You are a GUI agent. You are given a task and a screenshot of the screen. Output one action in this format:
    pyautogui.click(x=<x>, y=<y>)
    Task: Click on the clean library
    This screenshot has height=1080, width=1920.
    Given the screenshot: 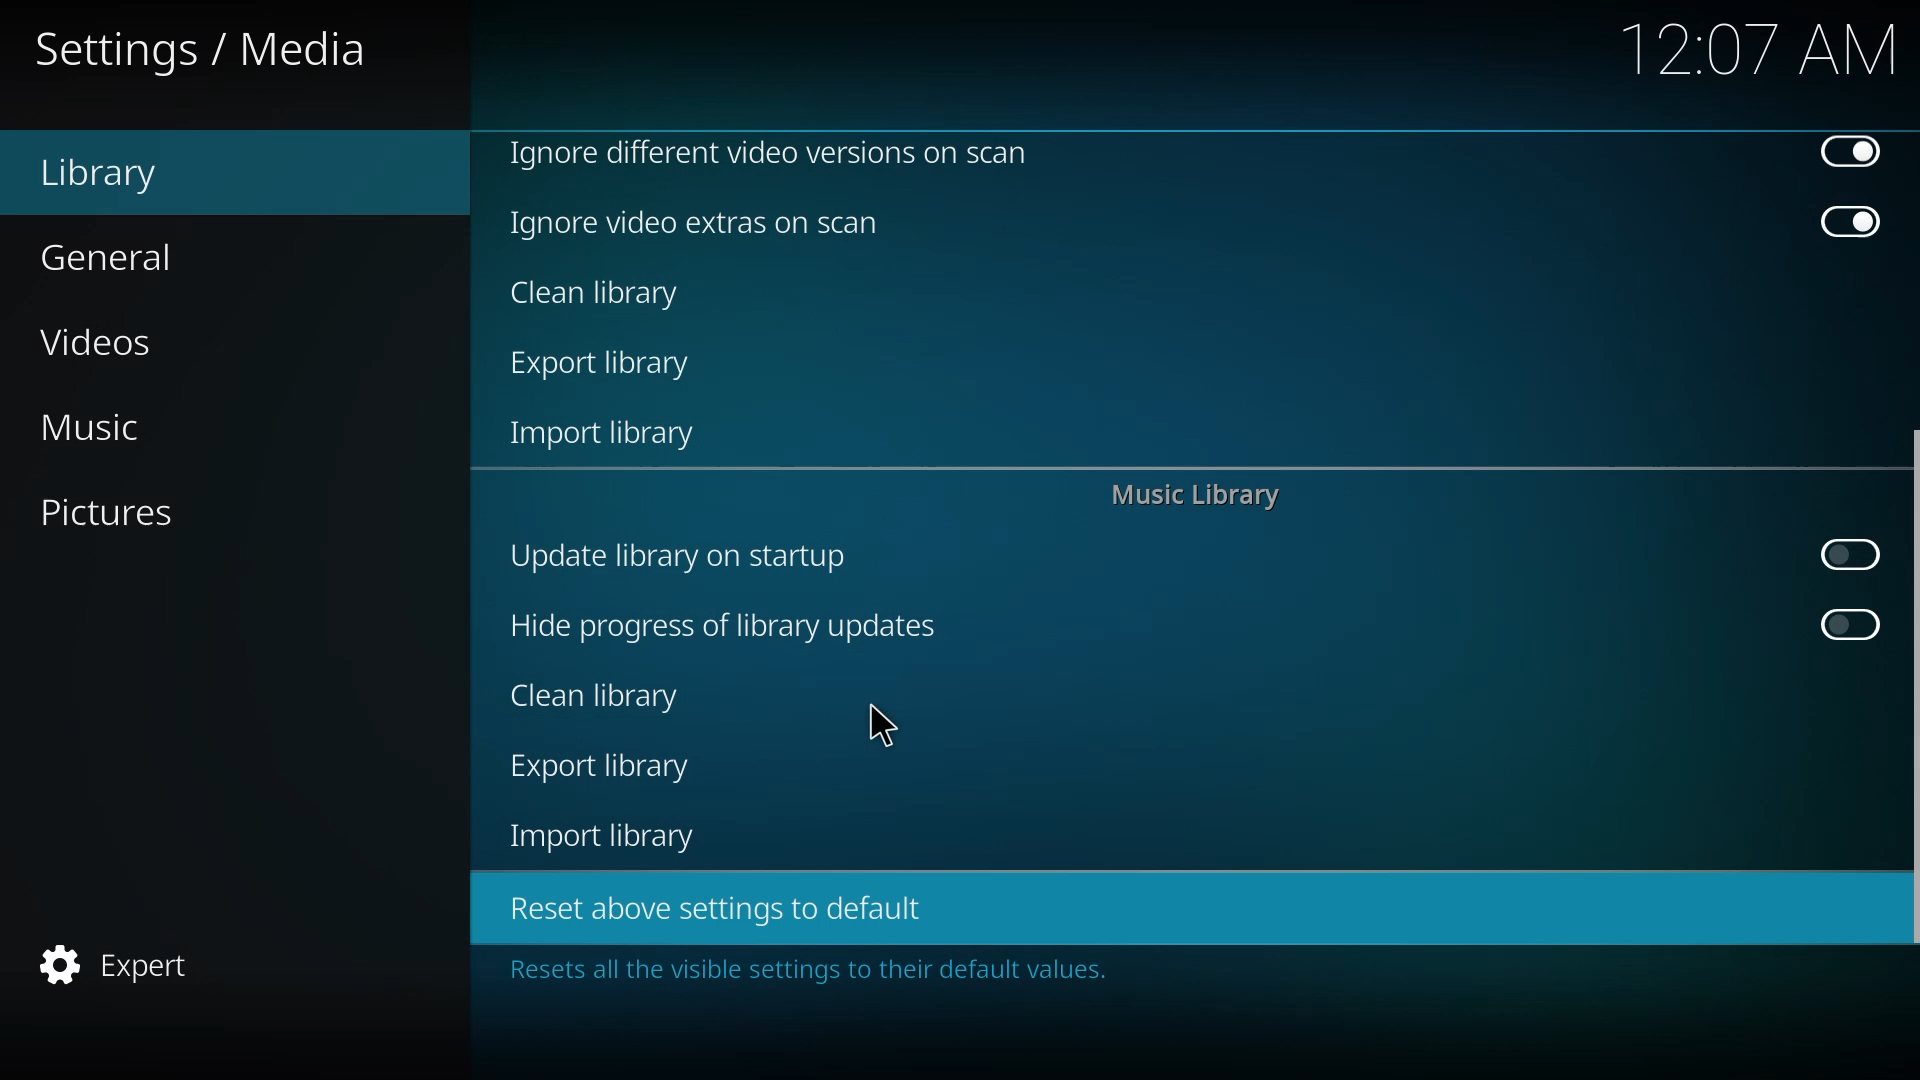 What is the action you would take?
    pyautogui.click(x=597, y=695)
    